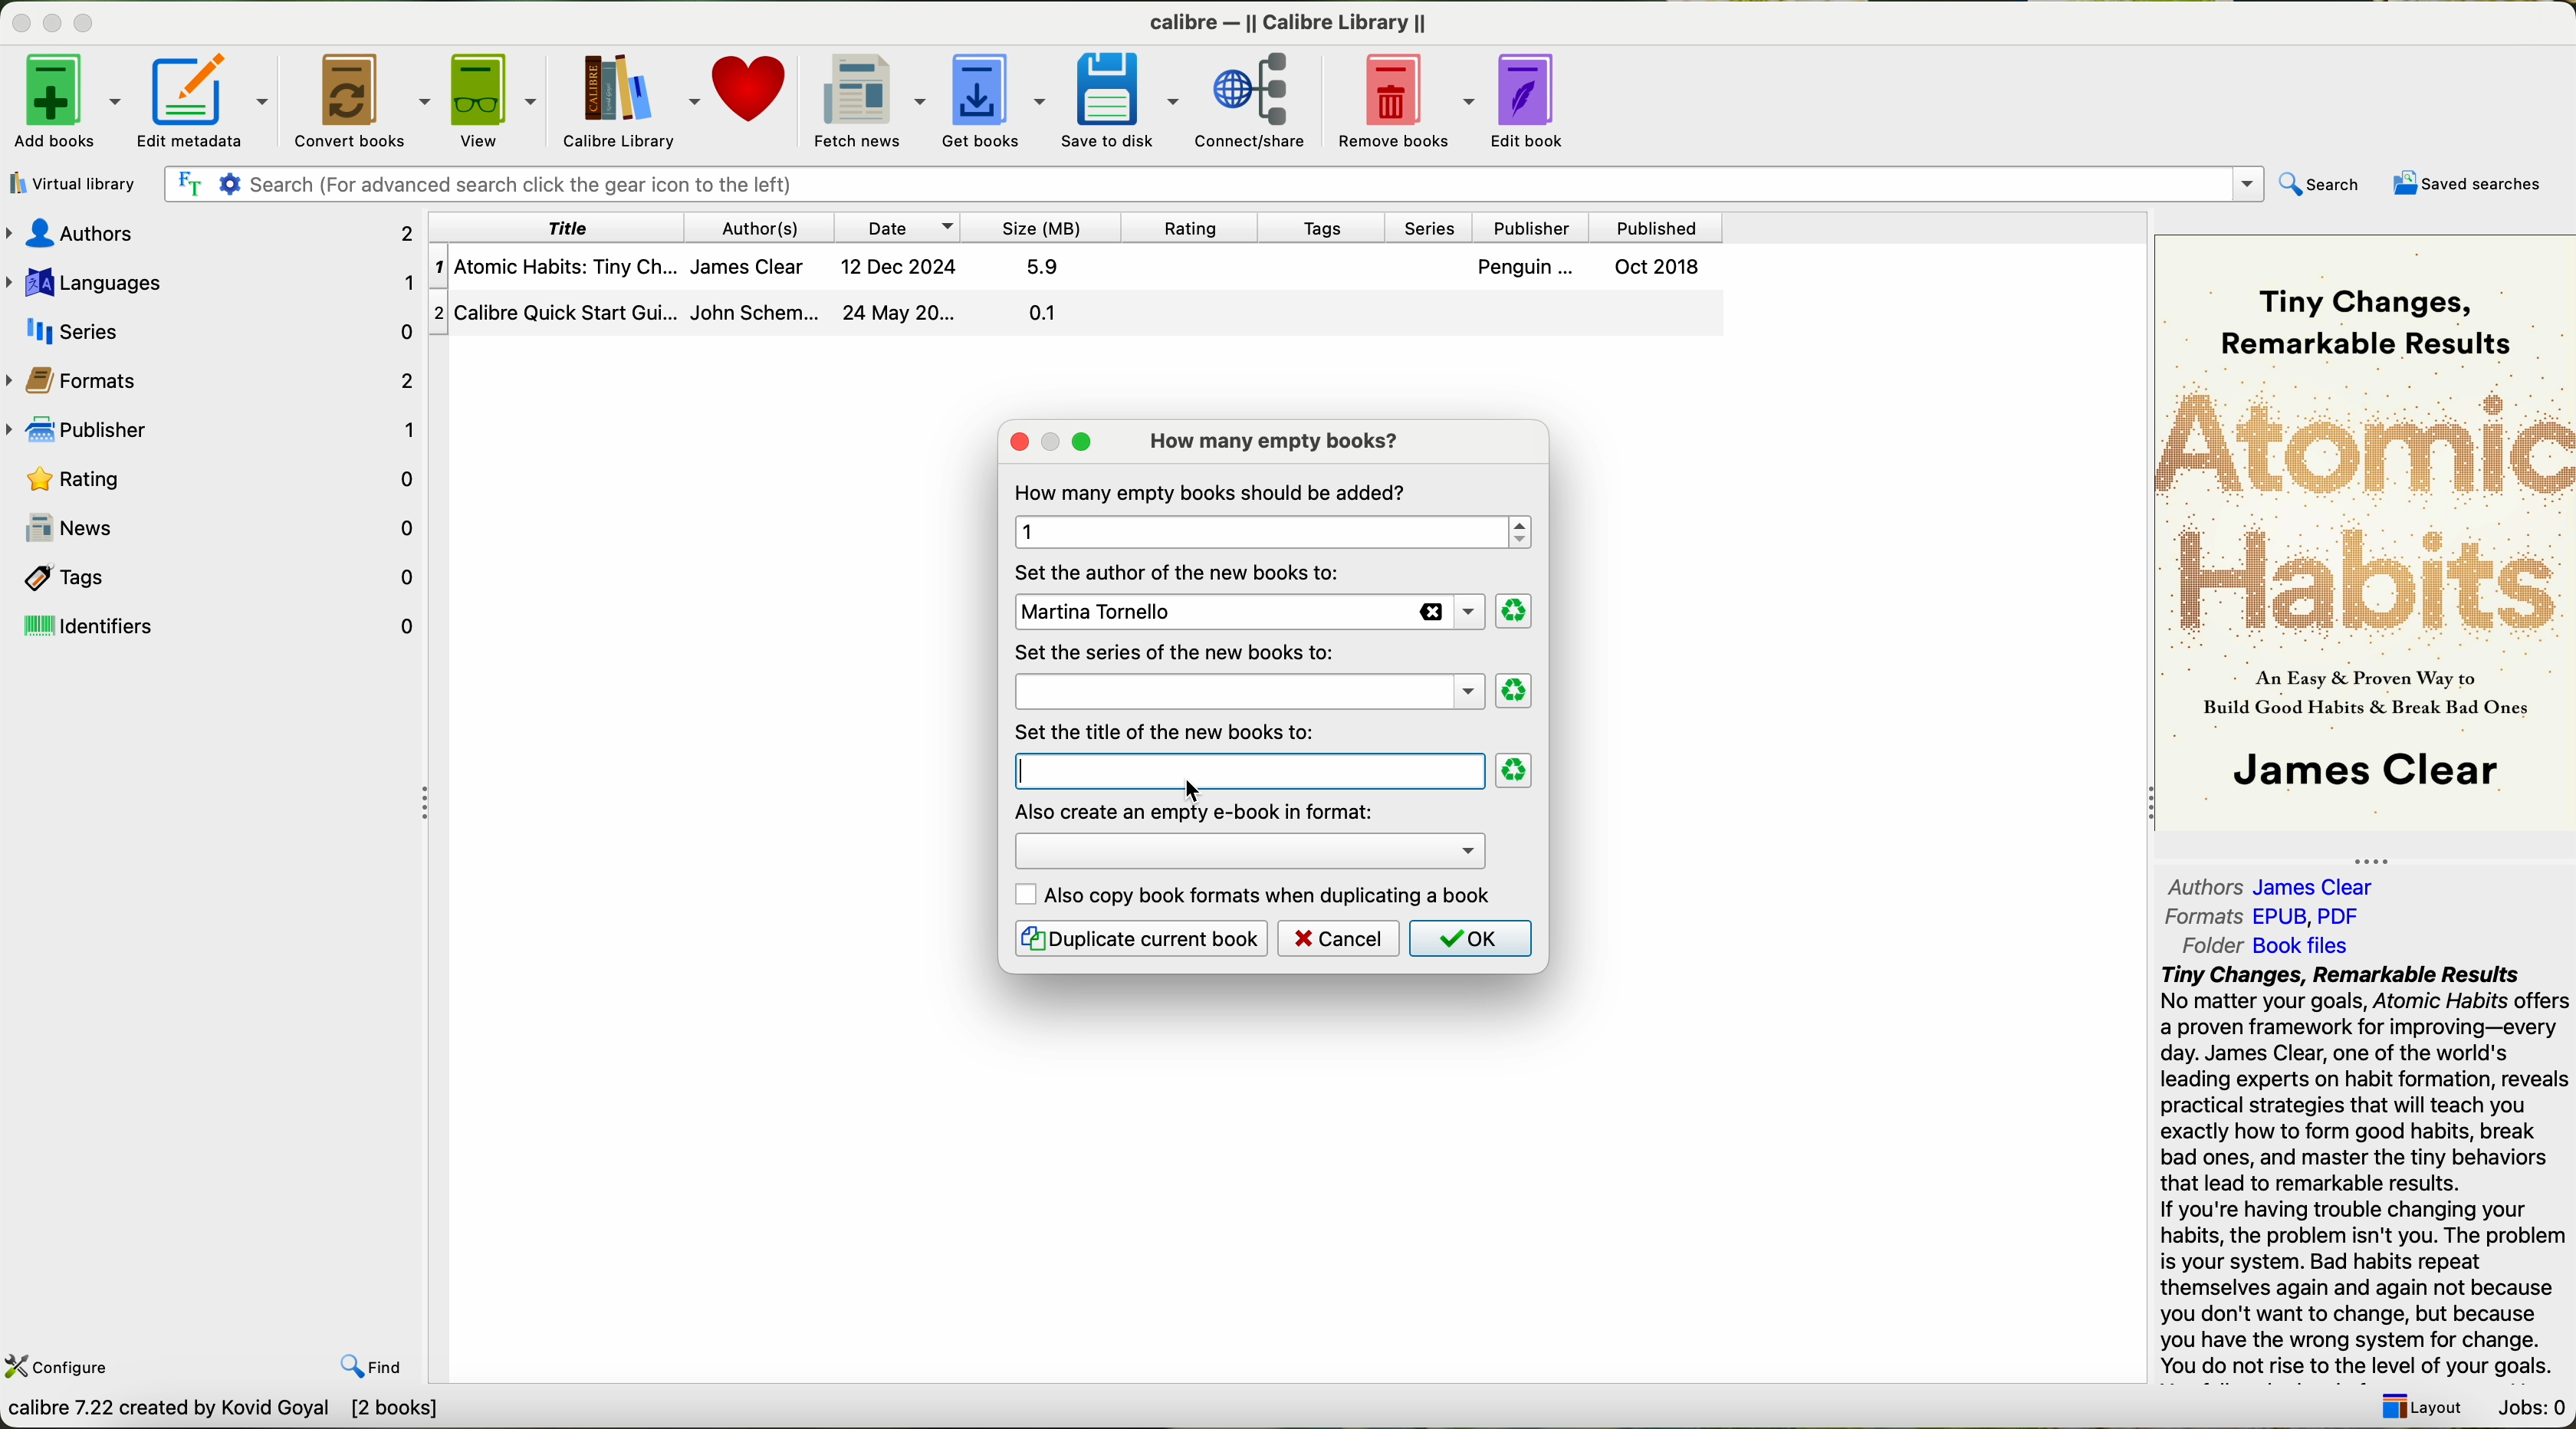 The height and width of the screenshot is (1429, 2576). Describe the element at coordinates (868, 99) in the screenshot. I see `fetch news` at that location.